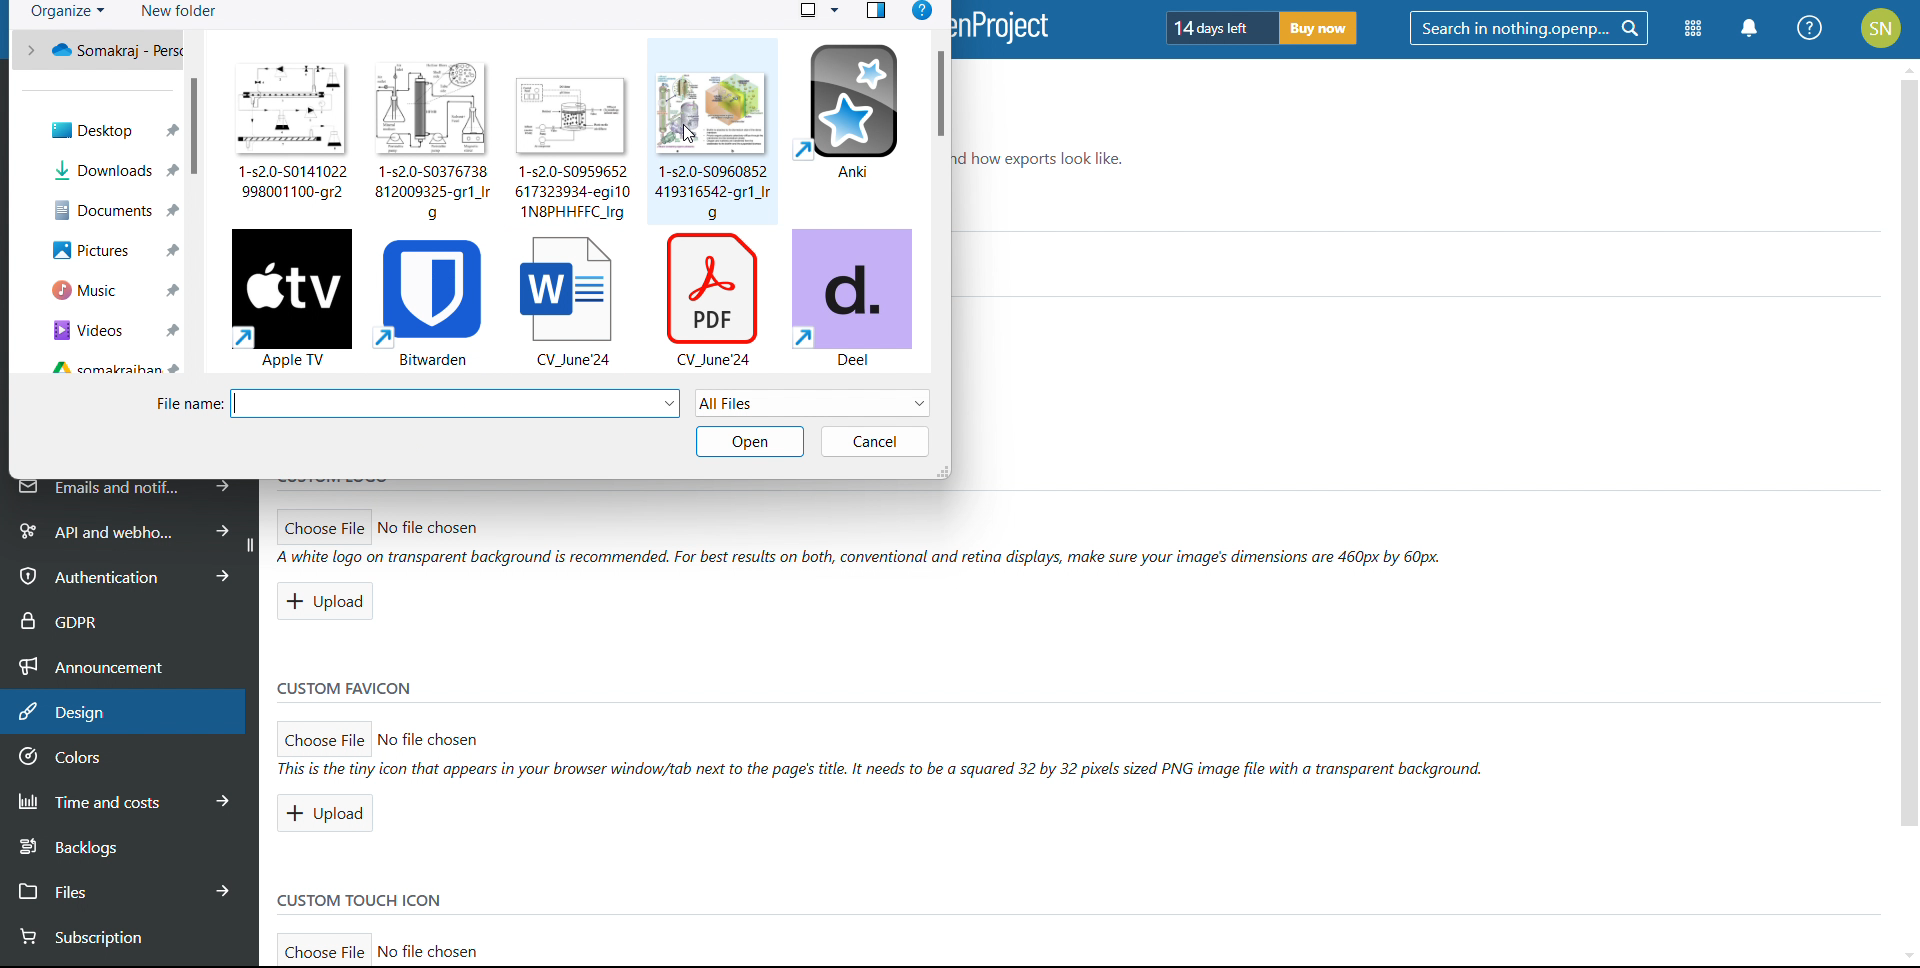 This screenshot has width=1920, height=968. I want to click on scrollbar, so click(941, 91).